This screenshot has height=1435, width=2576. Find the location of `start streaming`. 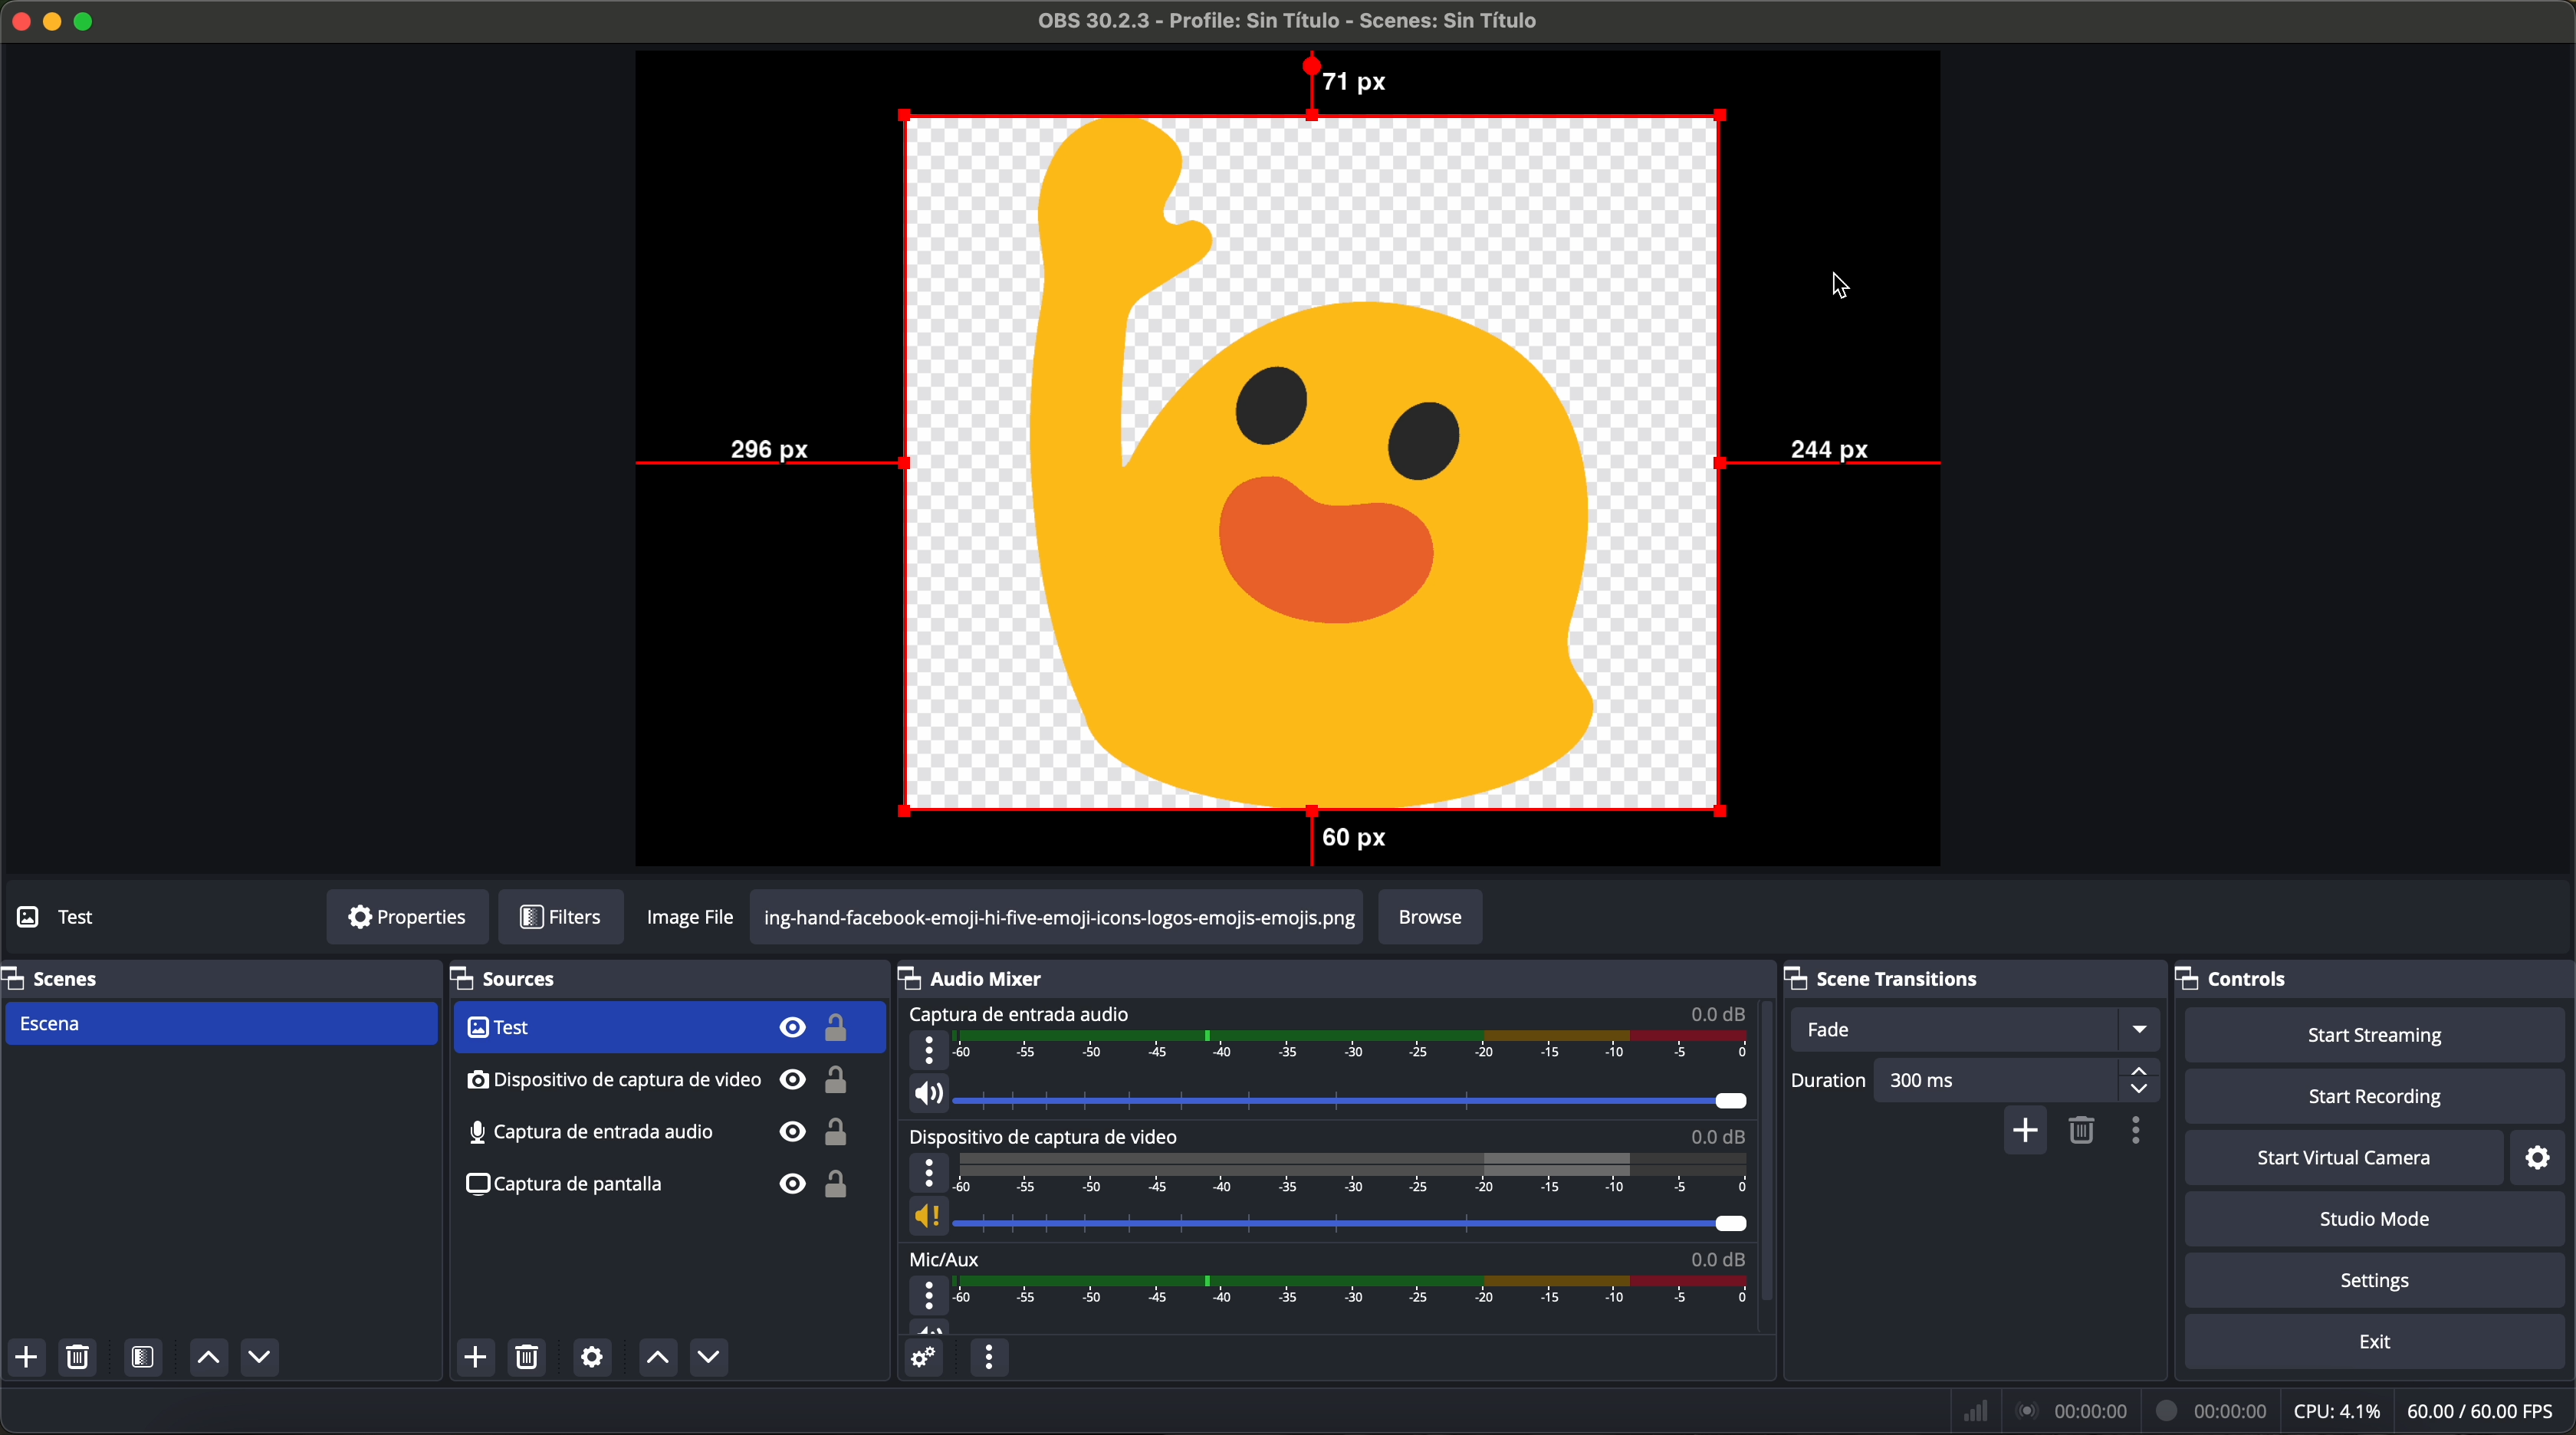

start streaming is located at coordinates (2368, 1033).